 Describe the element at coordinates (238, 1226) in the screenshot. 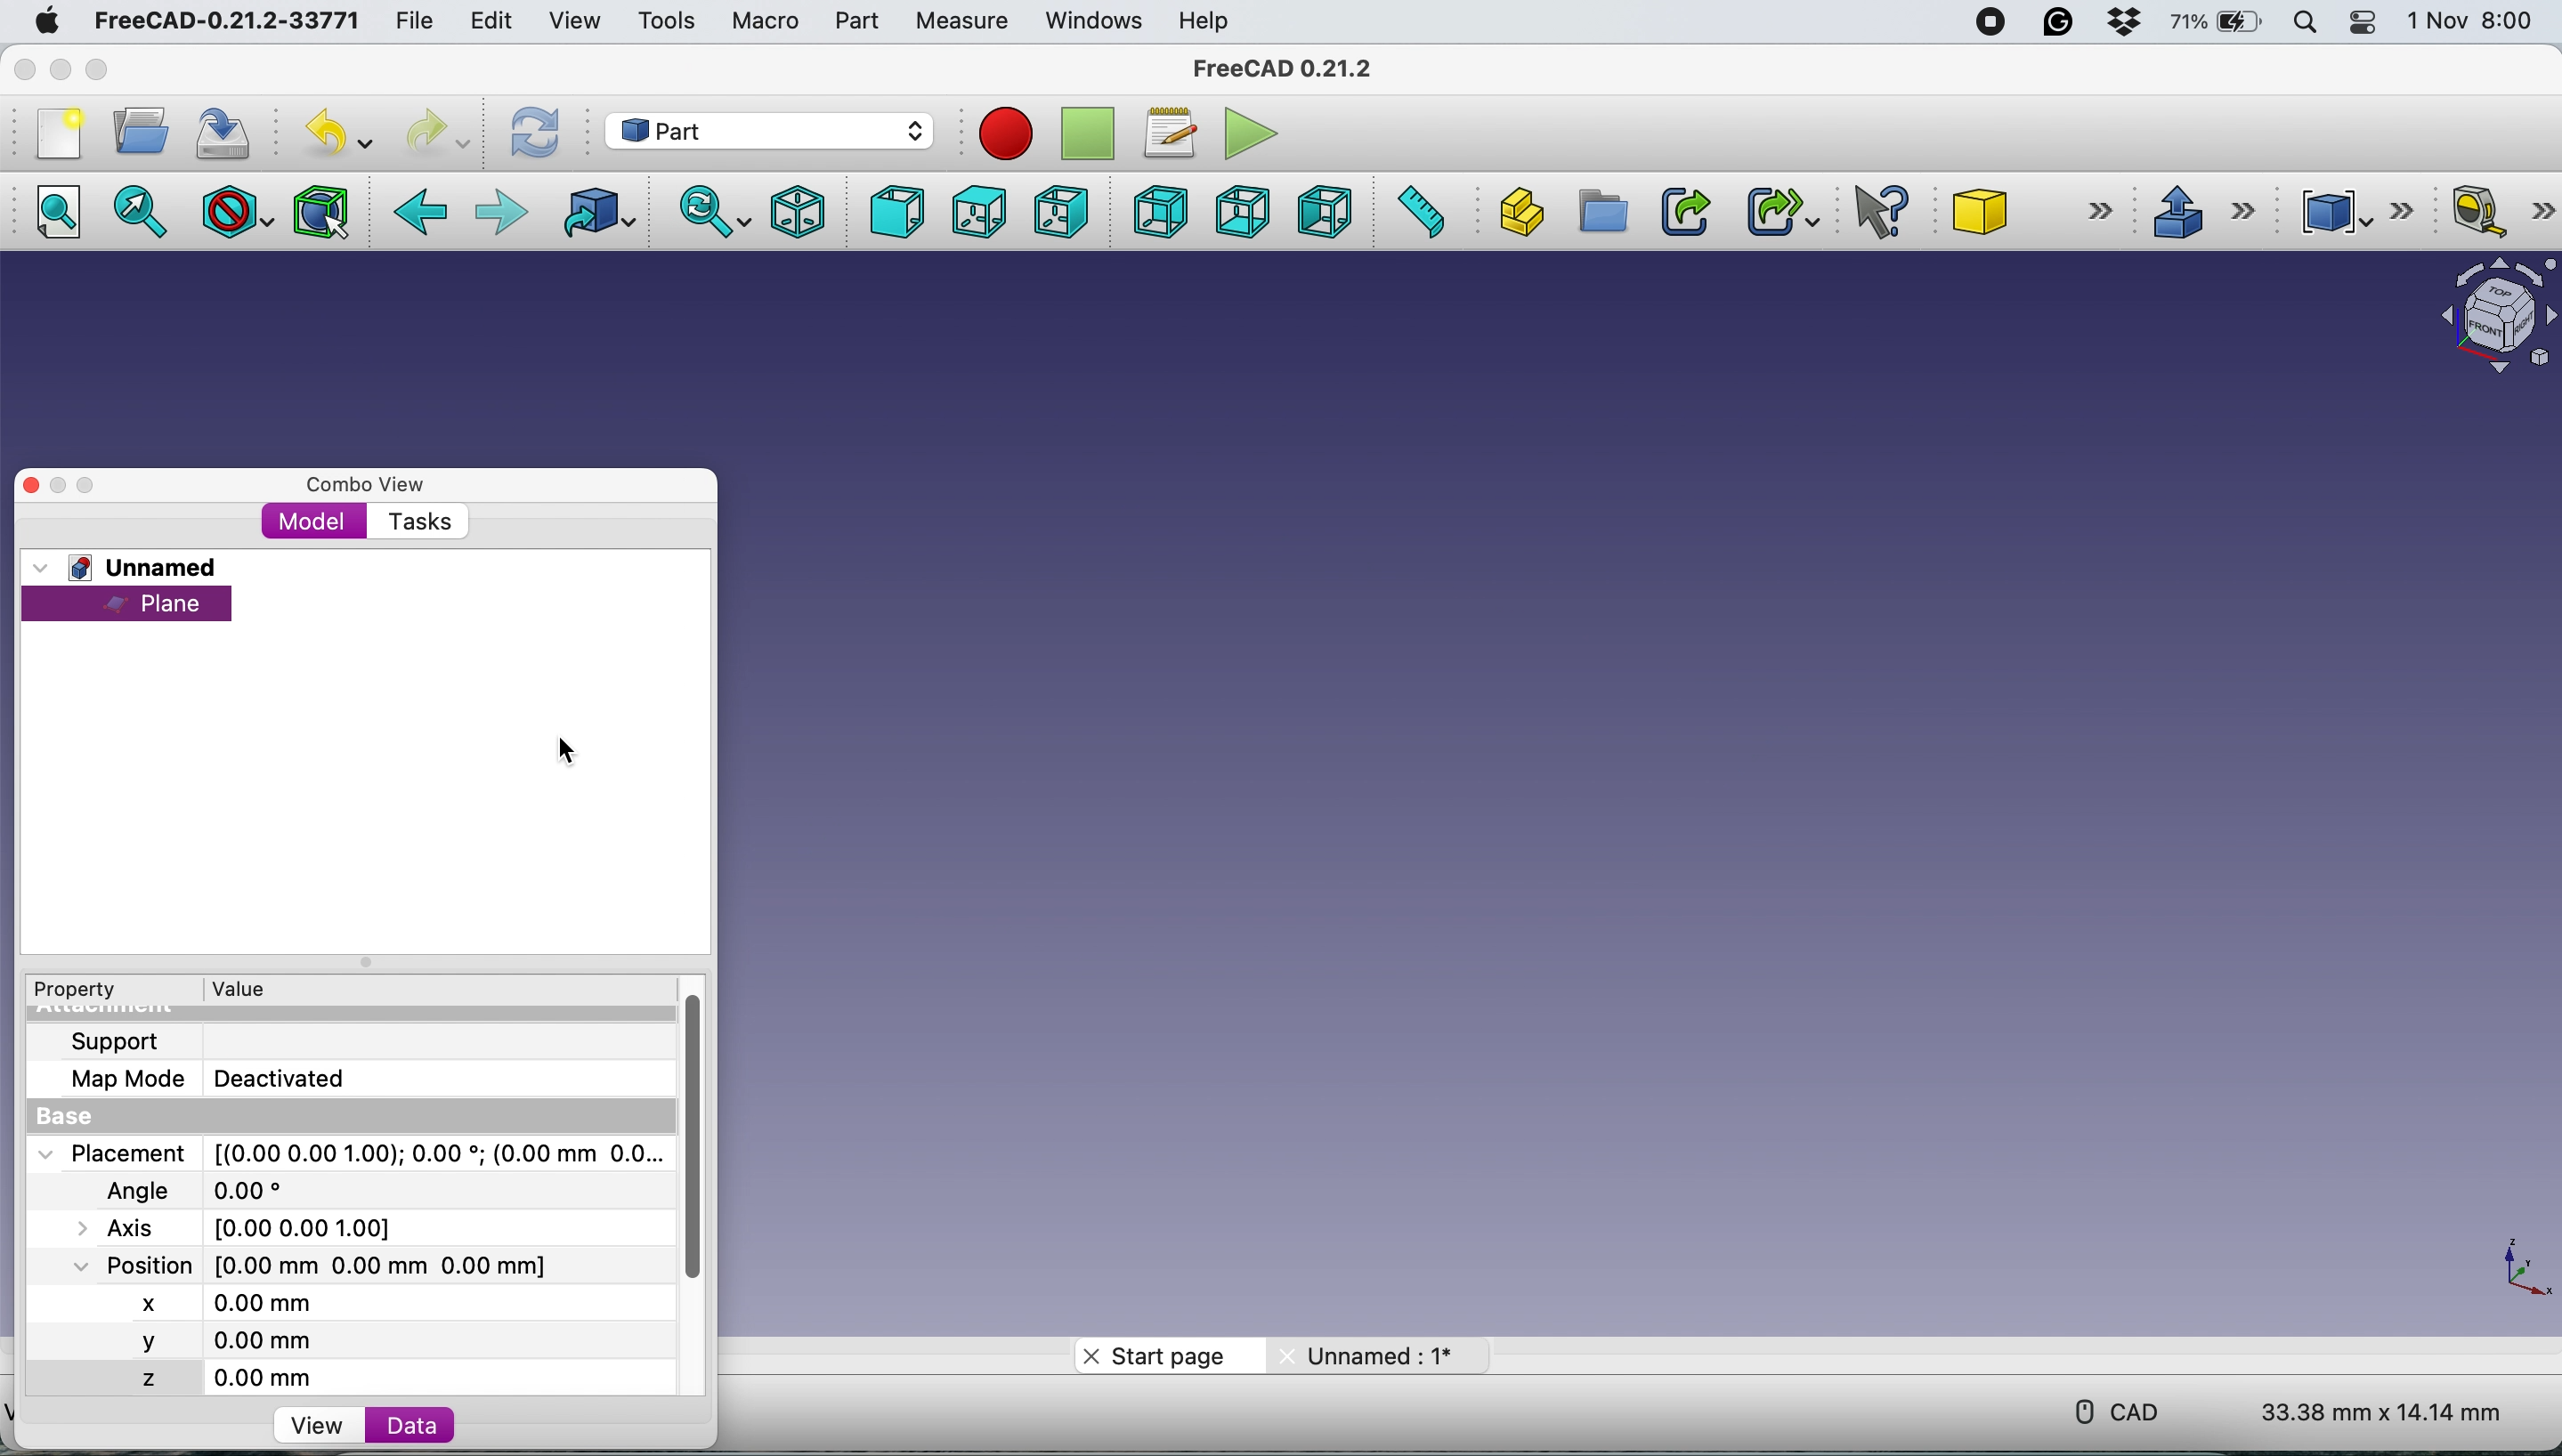

I see `Axis [0.00 0.00 1.00]` at that location.